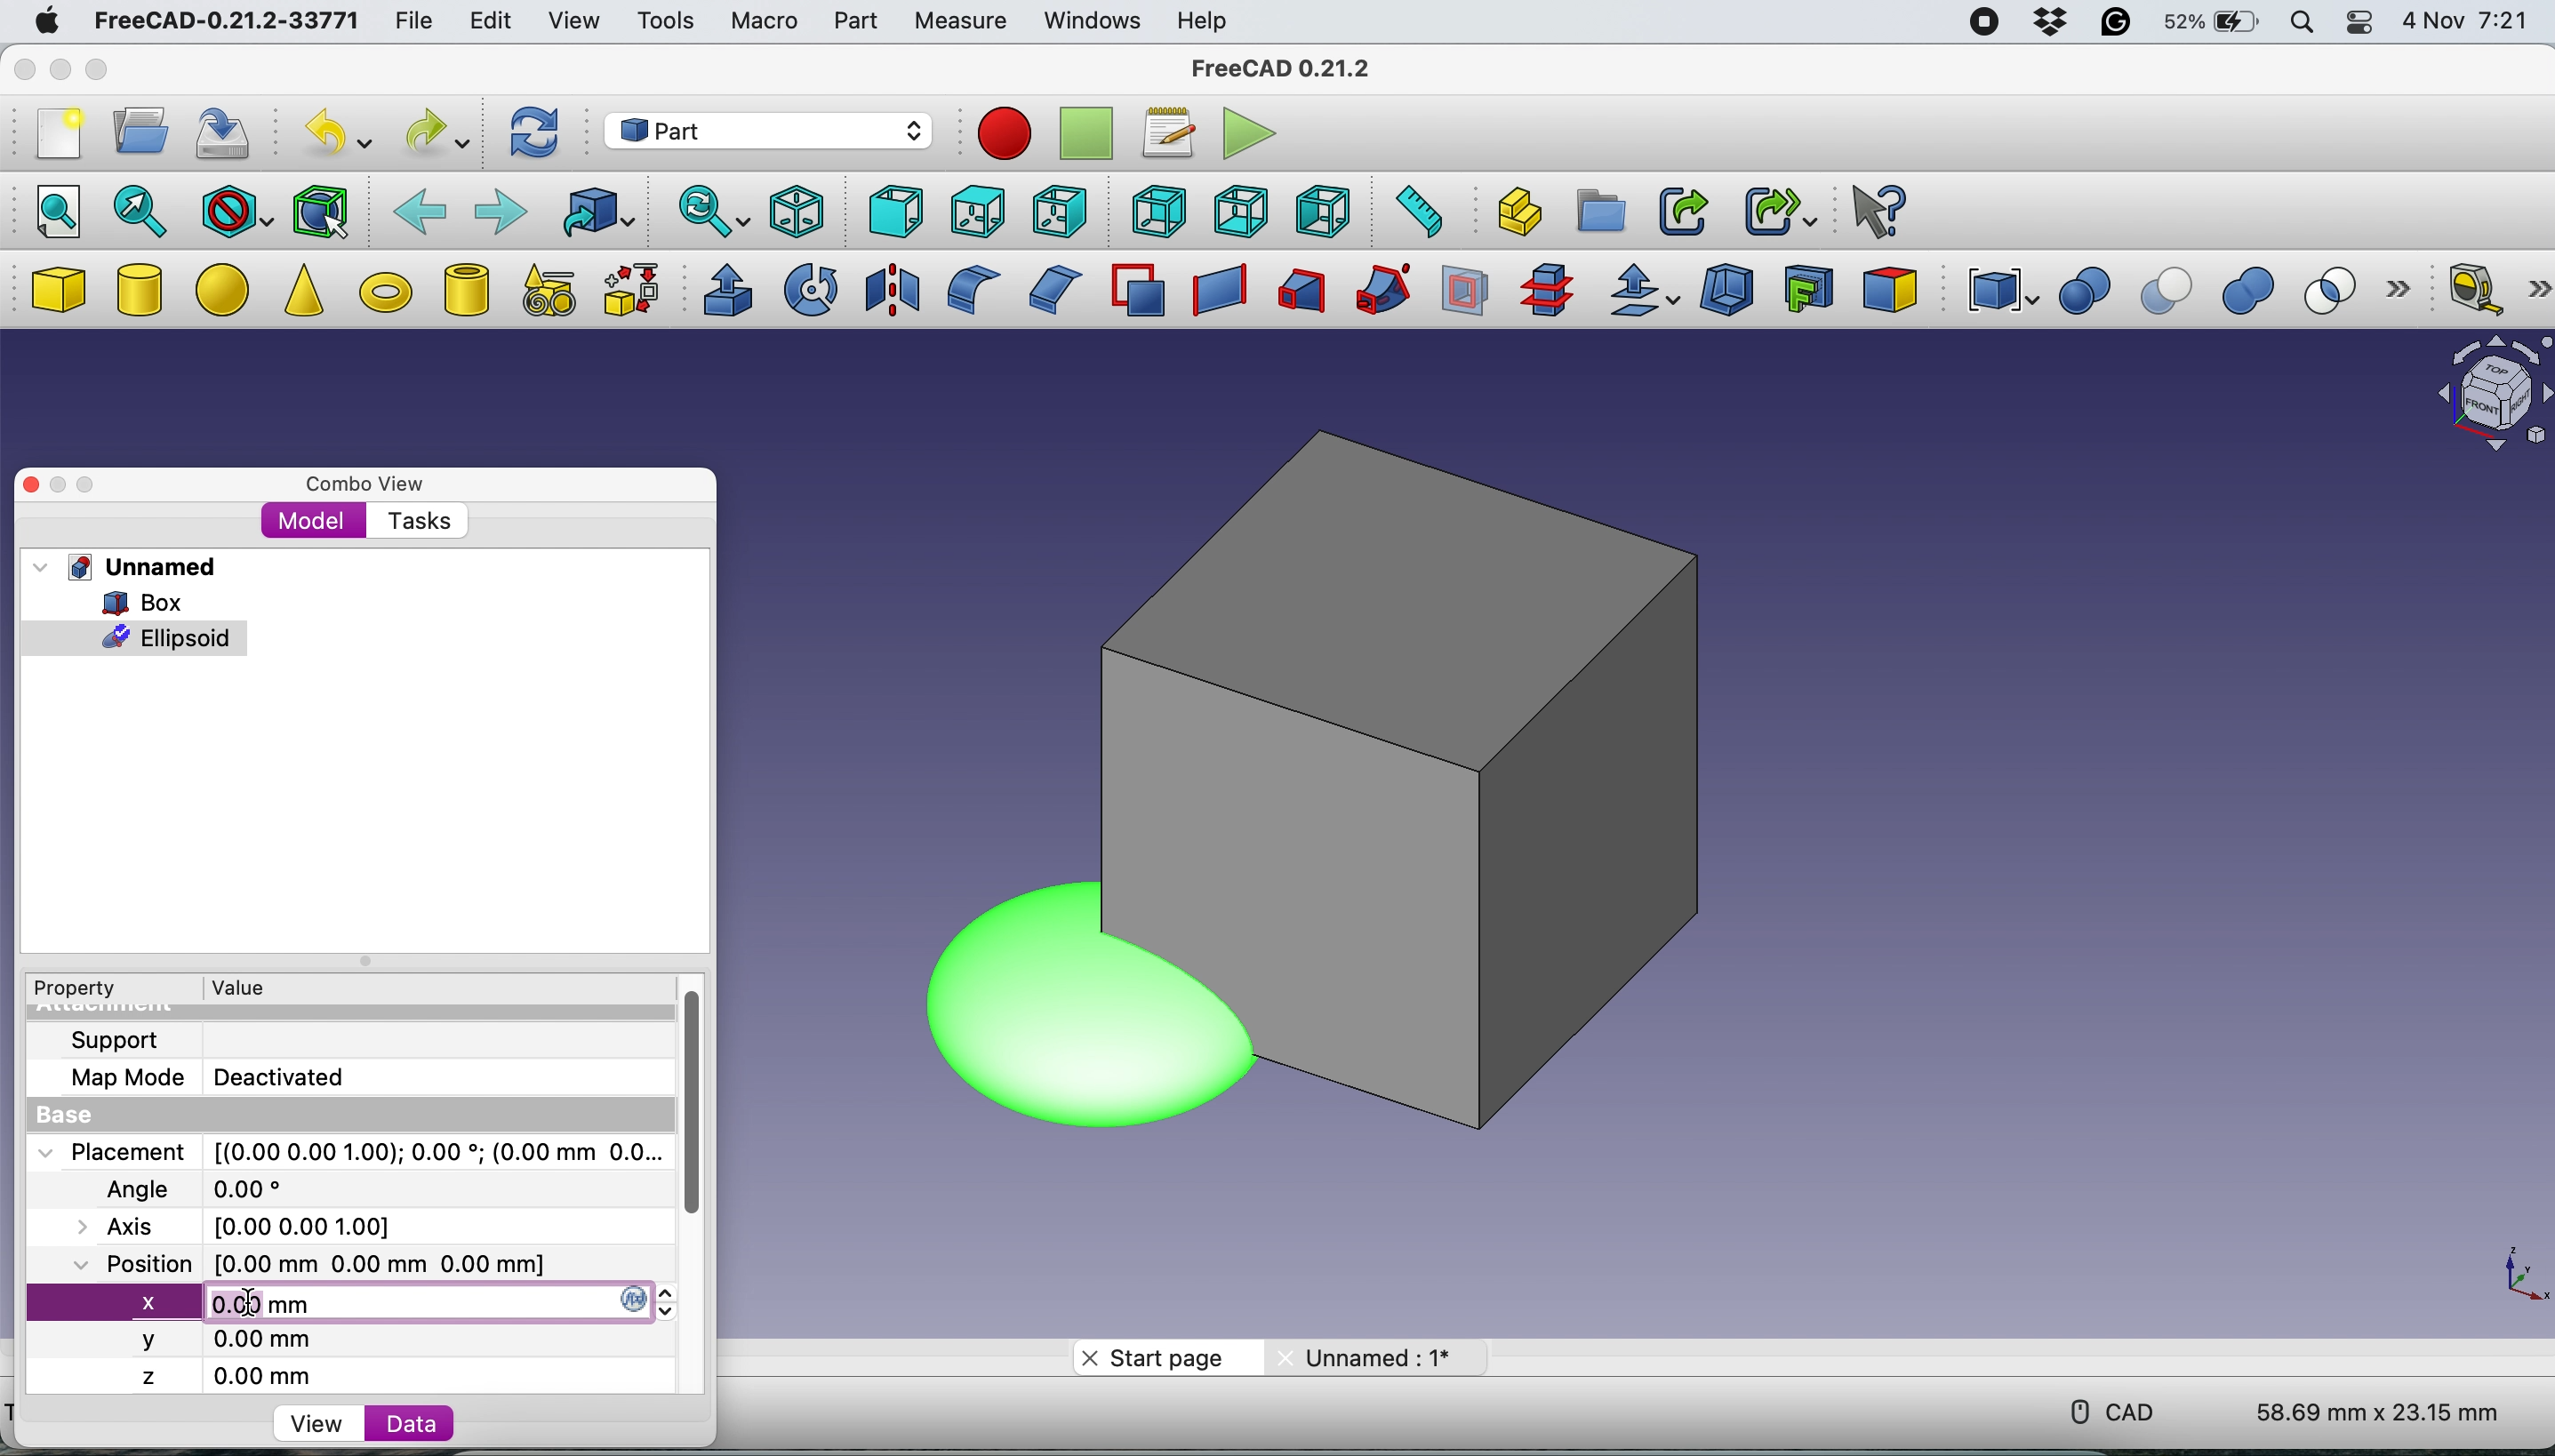  Describe the element at coordinates (2381, 1414) in the screenshot. I see `58.69 mm x 23.15 mm` at that location.